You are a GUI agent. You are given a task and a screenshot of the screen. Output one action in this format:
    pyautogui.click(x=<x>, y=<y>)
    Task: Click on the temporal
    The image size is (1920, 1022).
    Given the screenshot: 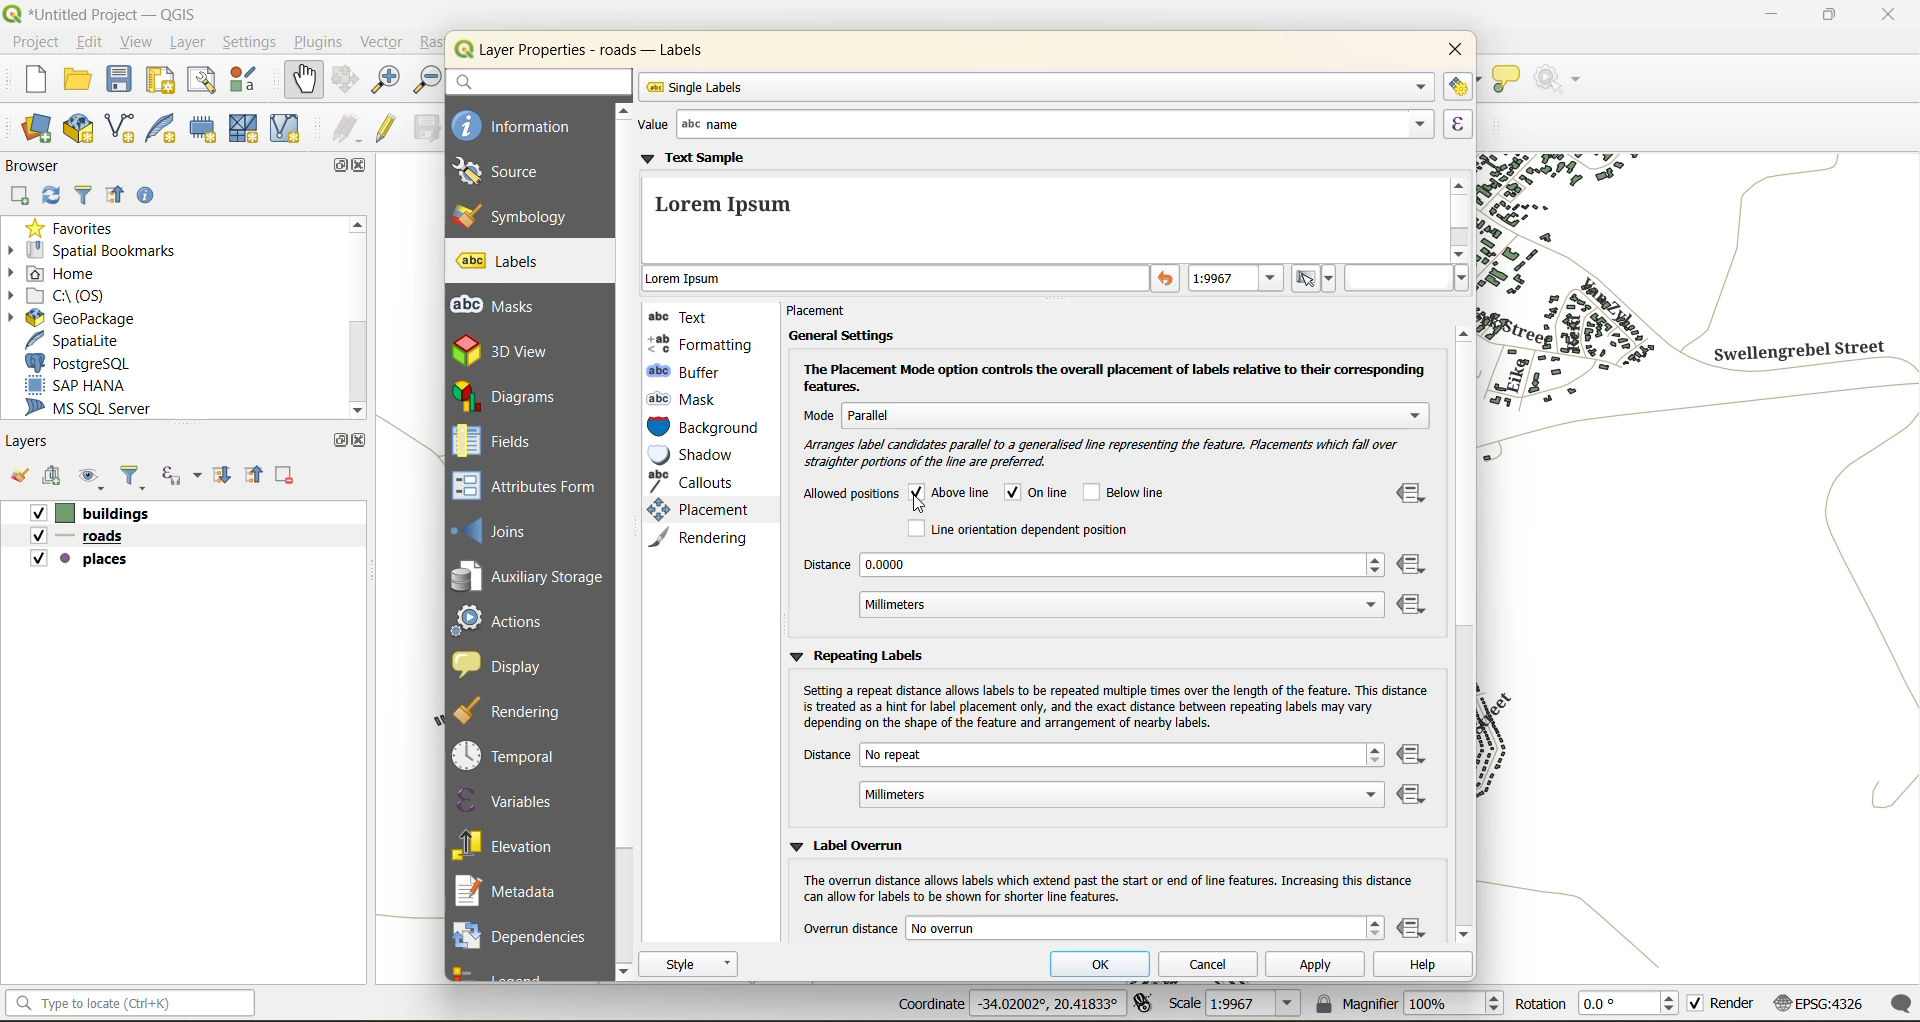 What is the action you would take?
    pyautogui.click(x=511, y=756)
    